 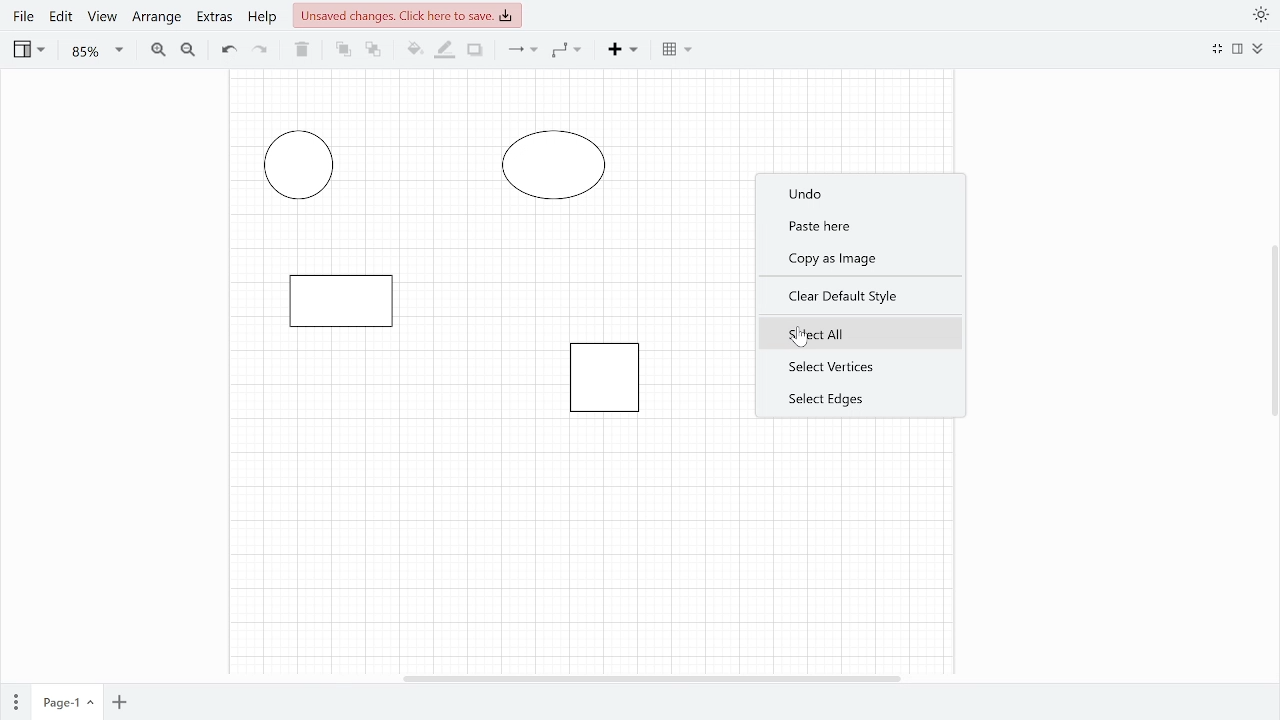 I want to click on Zoom(85%), so click(x=97, y=52).